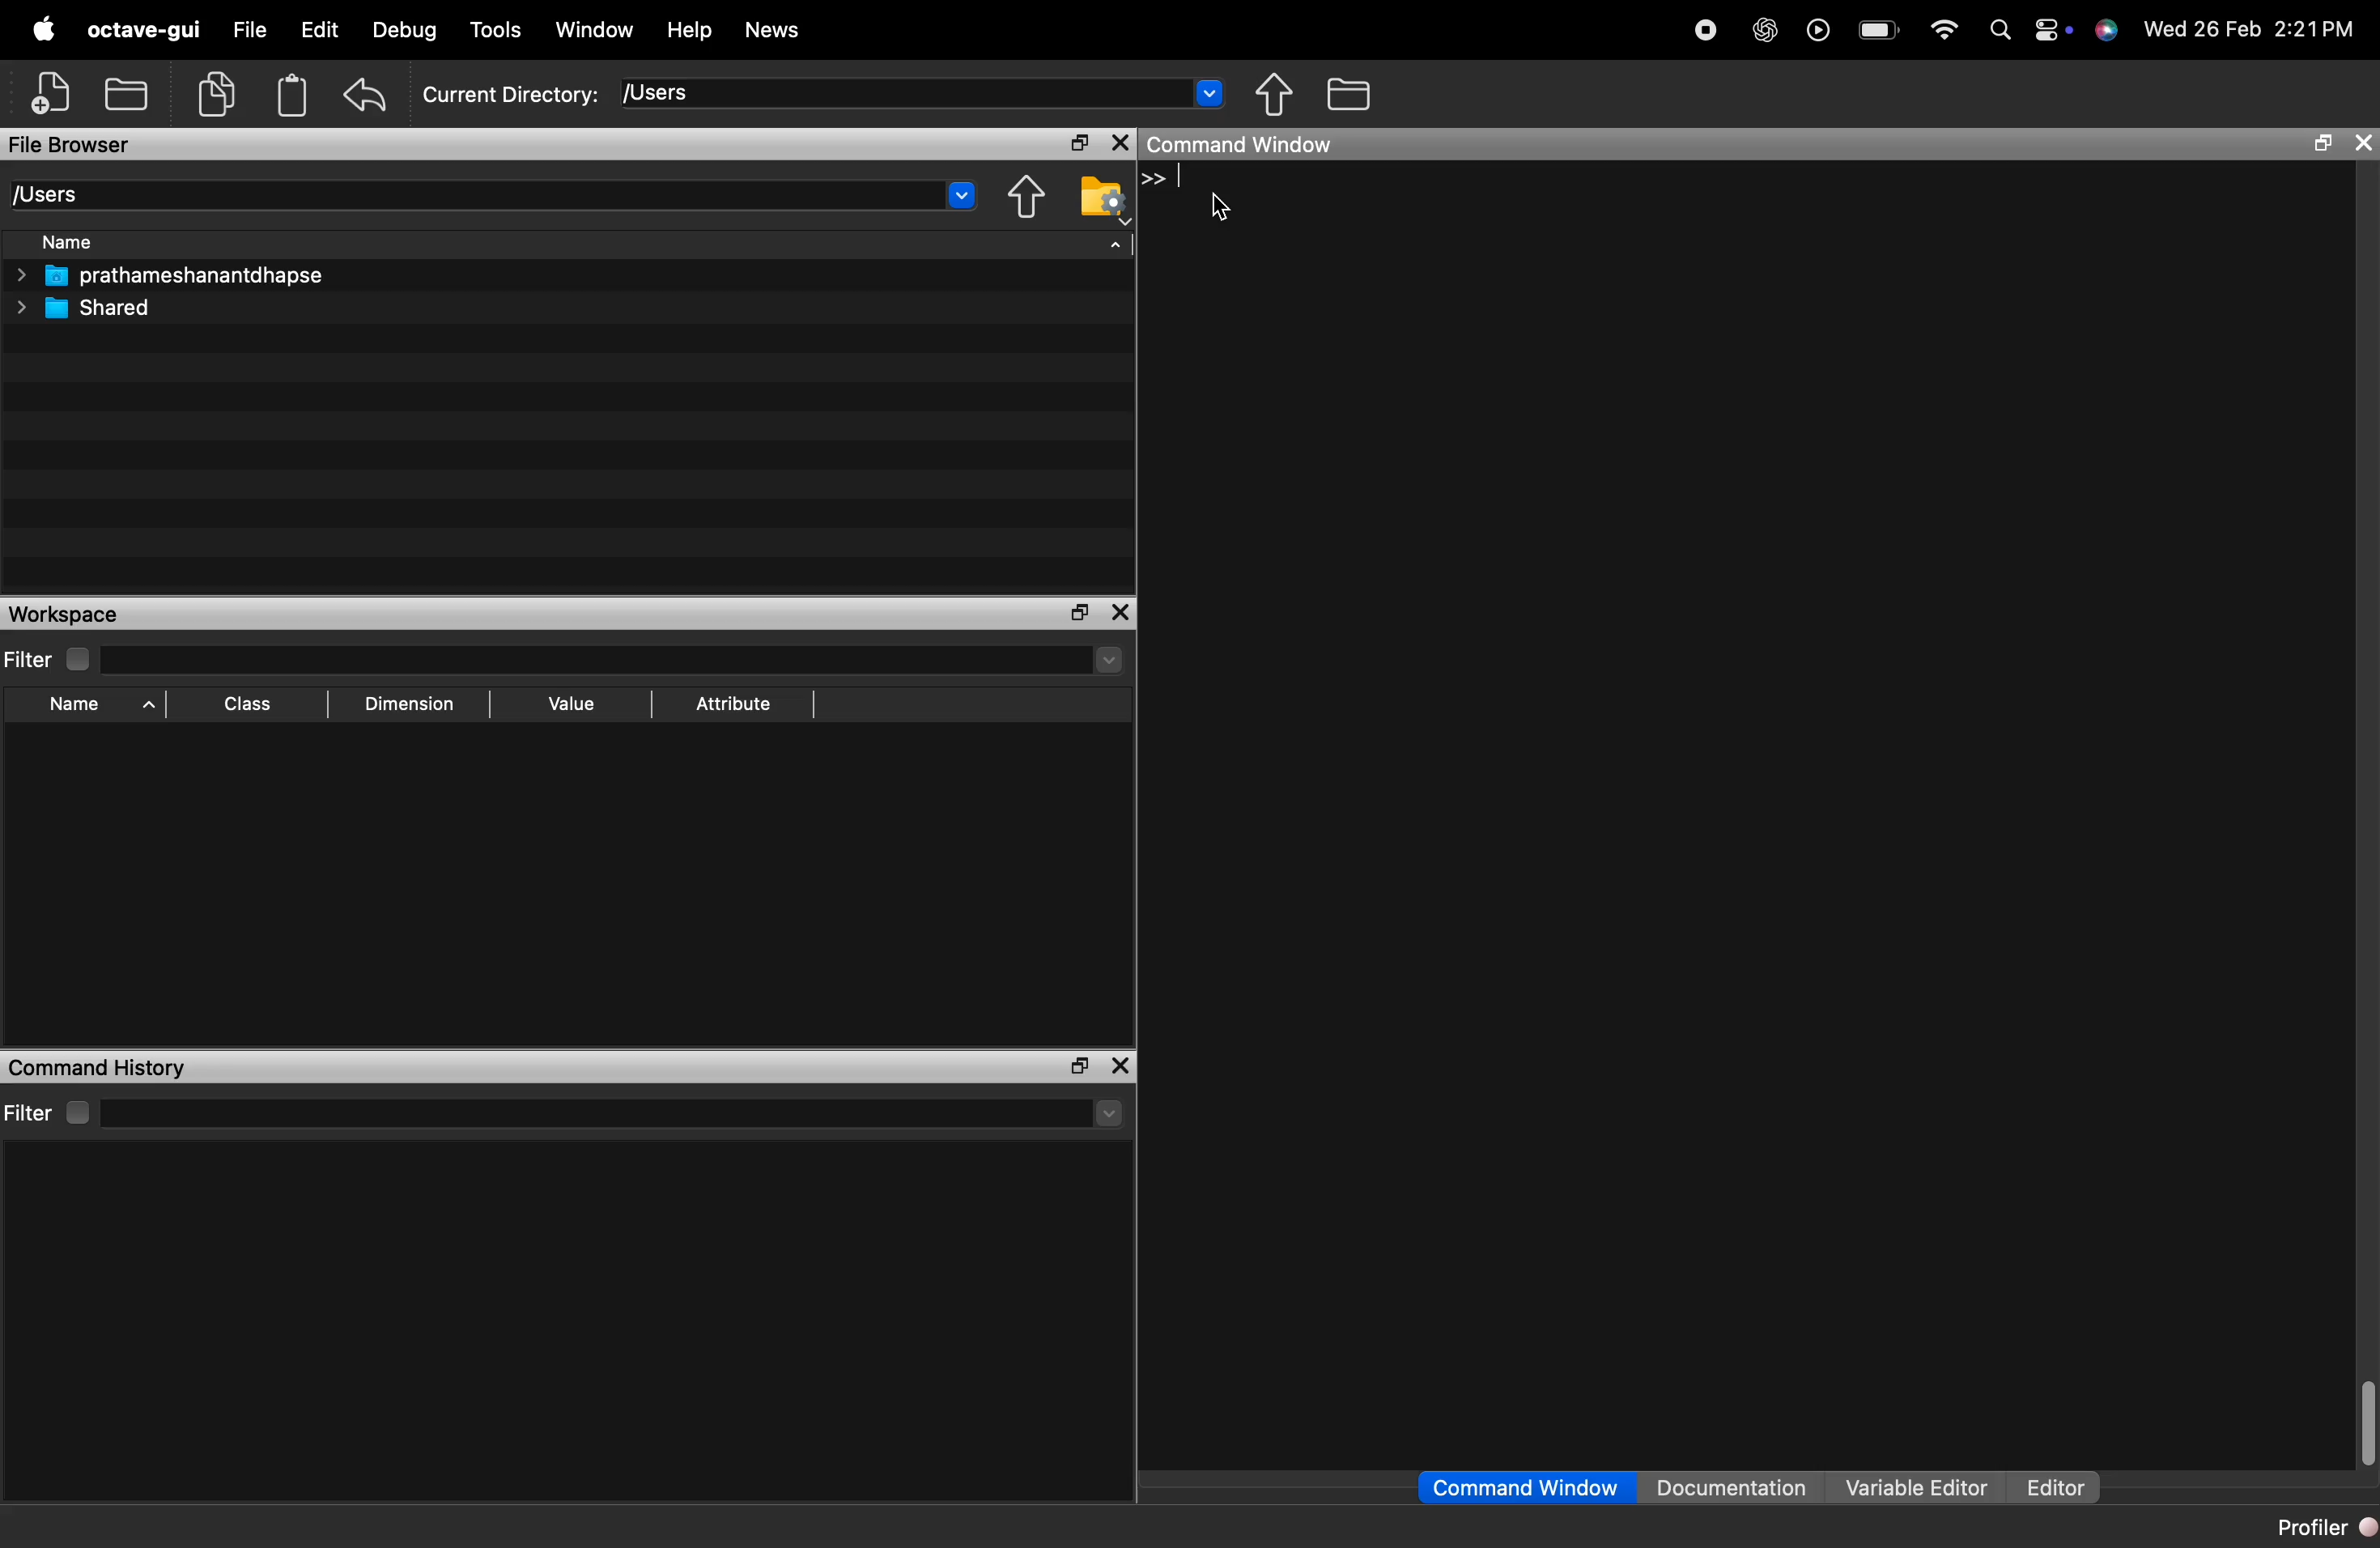 The width and height of the screenshot is (2380, 1548). Describe the element at coordinates (1067, 139) in the screenshot. I see `maximise` at that location.